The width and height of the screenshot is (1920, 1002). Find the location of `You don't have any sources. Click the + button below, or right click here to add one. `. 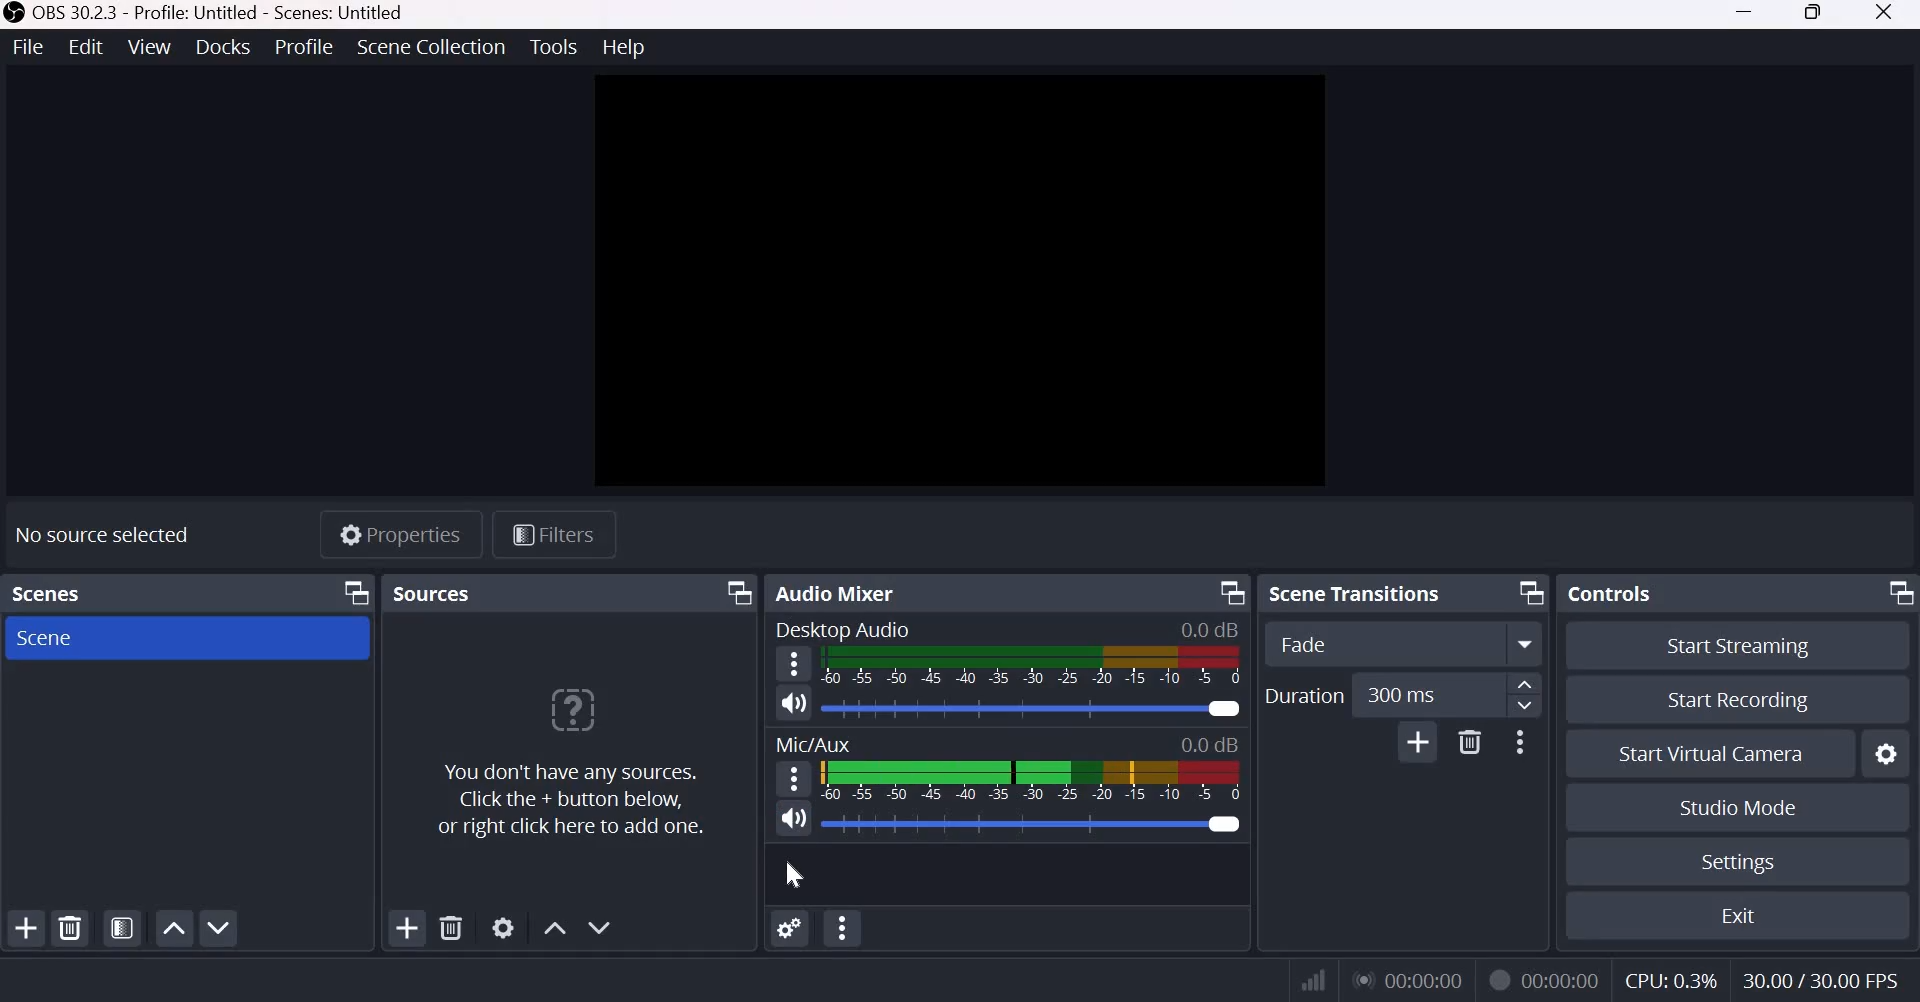

You don't have any sources. Click the + button below, or right click here to add one.  is located at coordinates (571, 763).